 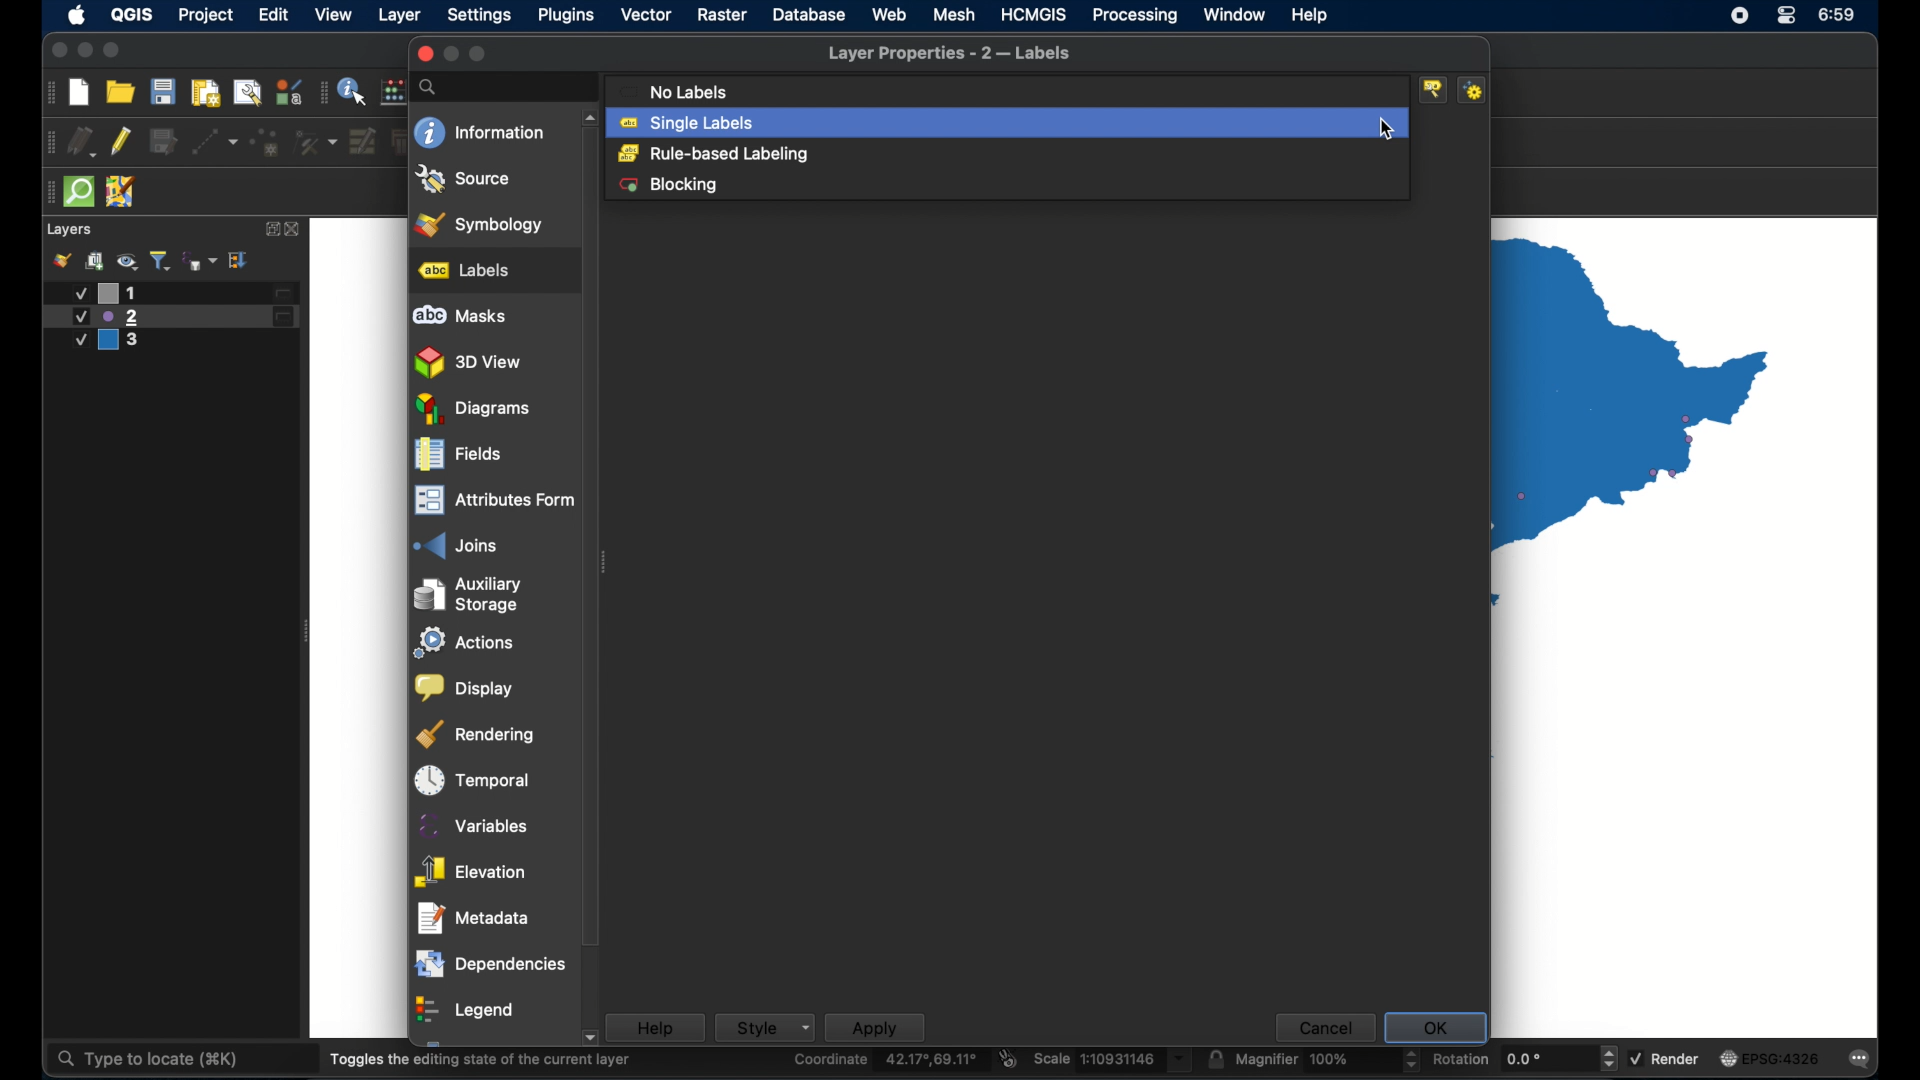 What do you see at coordinates (163, 91) in the screenshot?
I see `save` at bounding box center [163, 91].